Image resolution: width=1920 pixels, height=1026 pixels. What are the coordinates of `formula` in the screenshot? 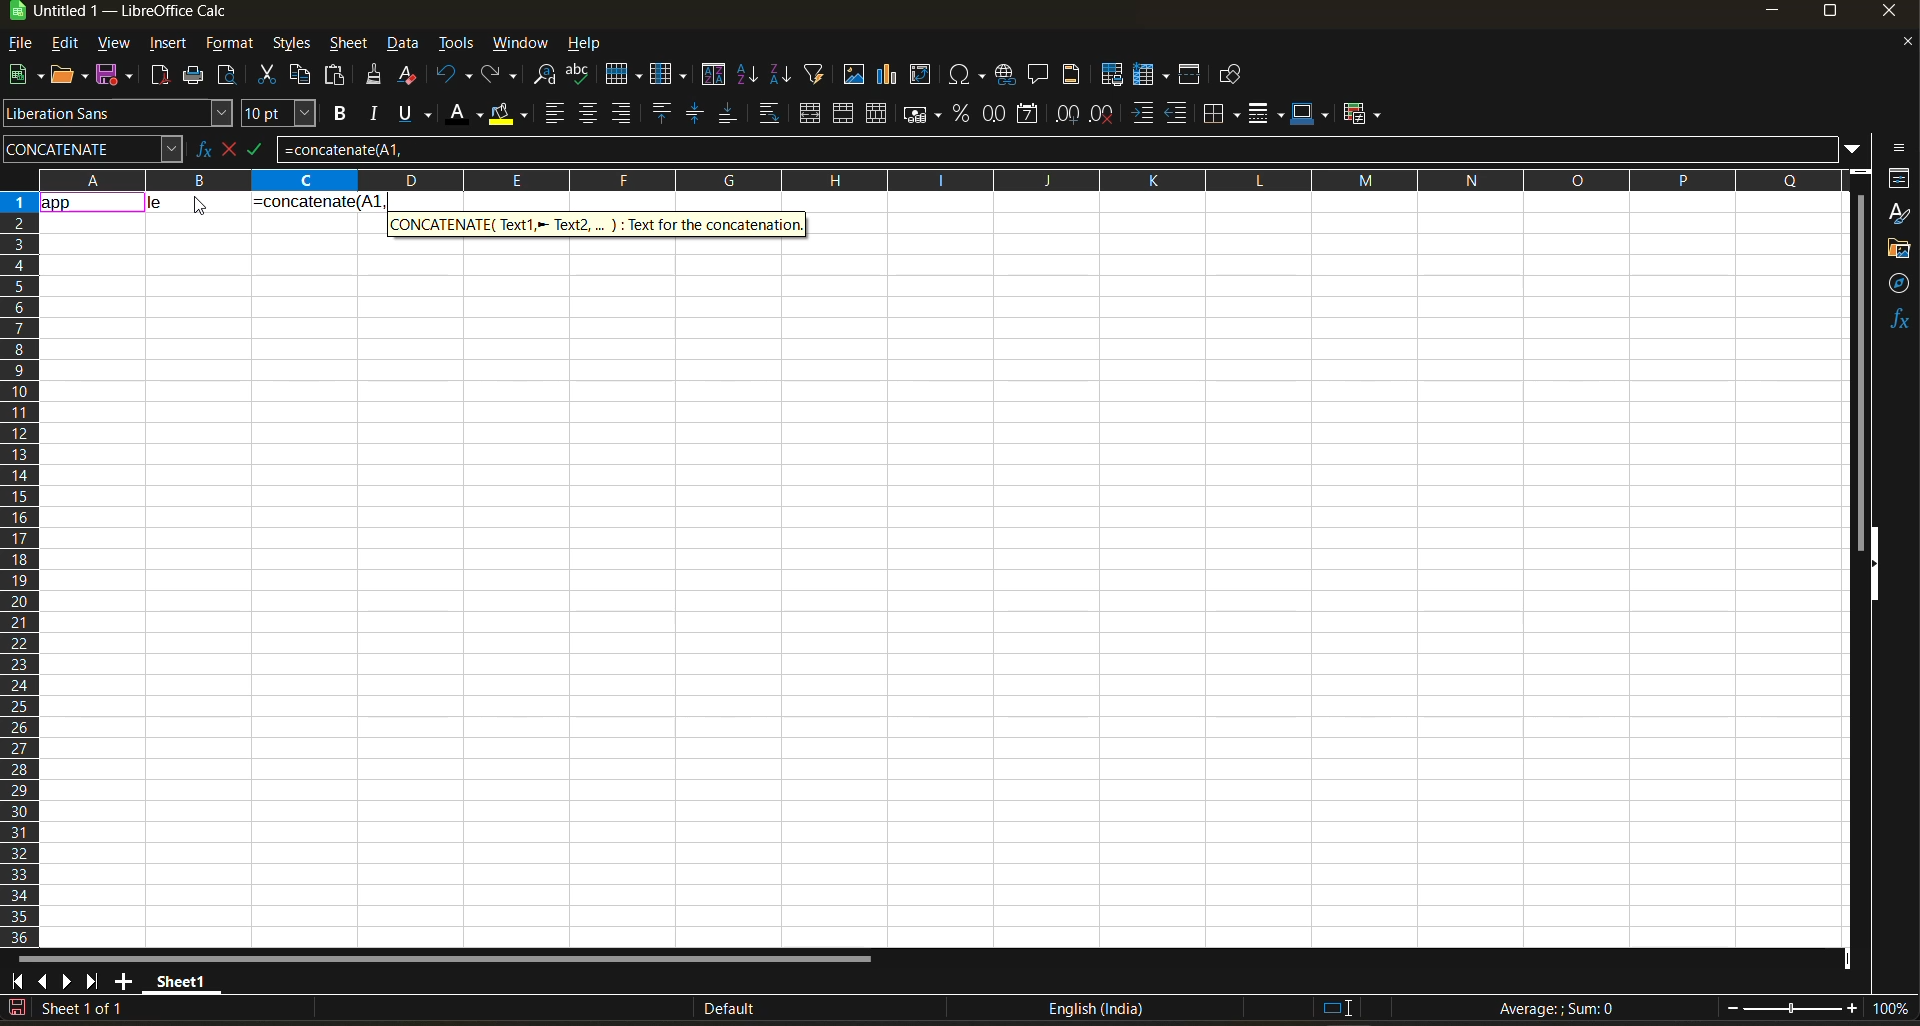 It's located at (1563, 1011).